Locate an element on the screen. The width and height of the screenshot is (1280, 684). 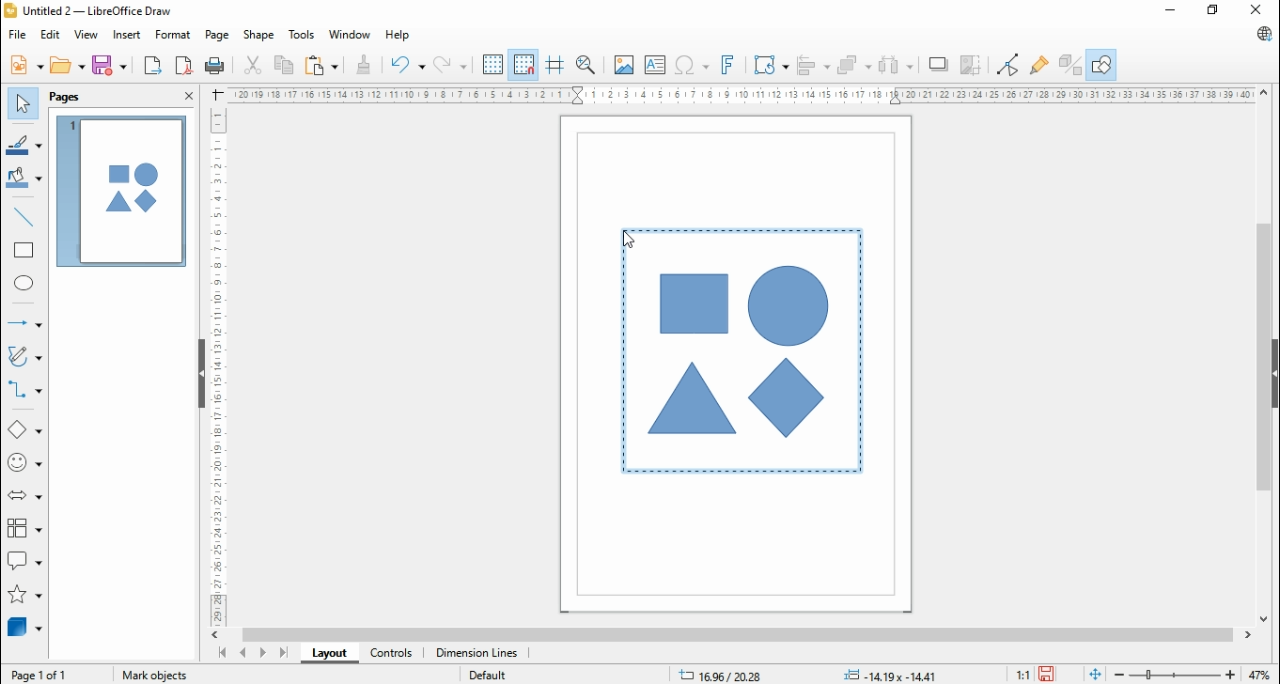
connectors is located at coordinates (24, 390).